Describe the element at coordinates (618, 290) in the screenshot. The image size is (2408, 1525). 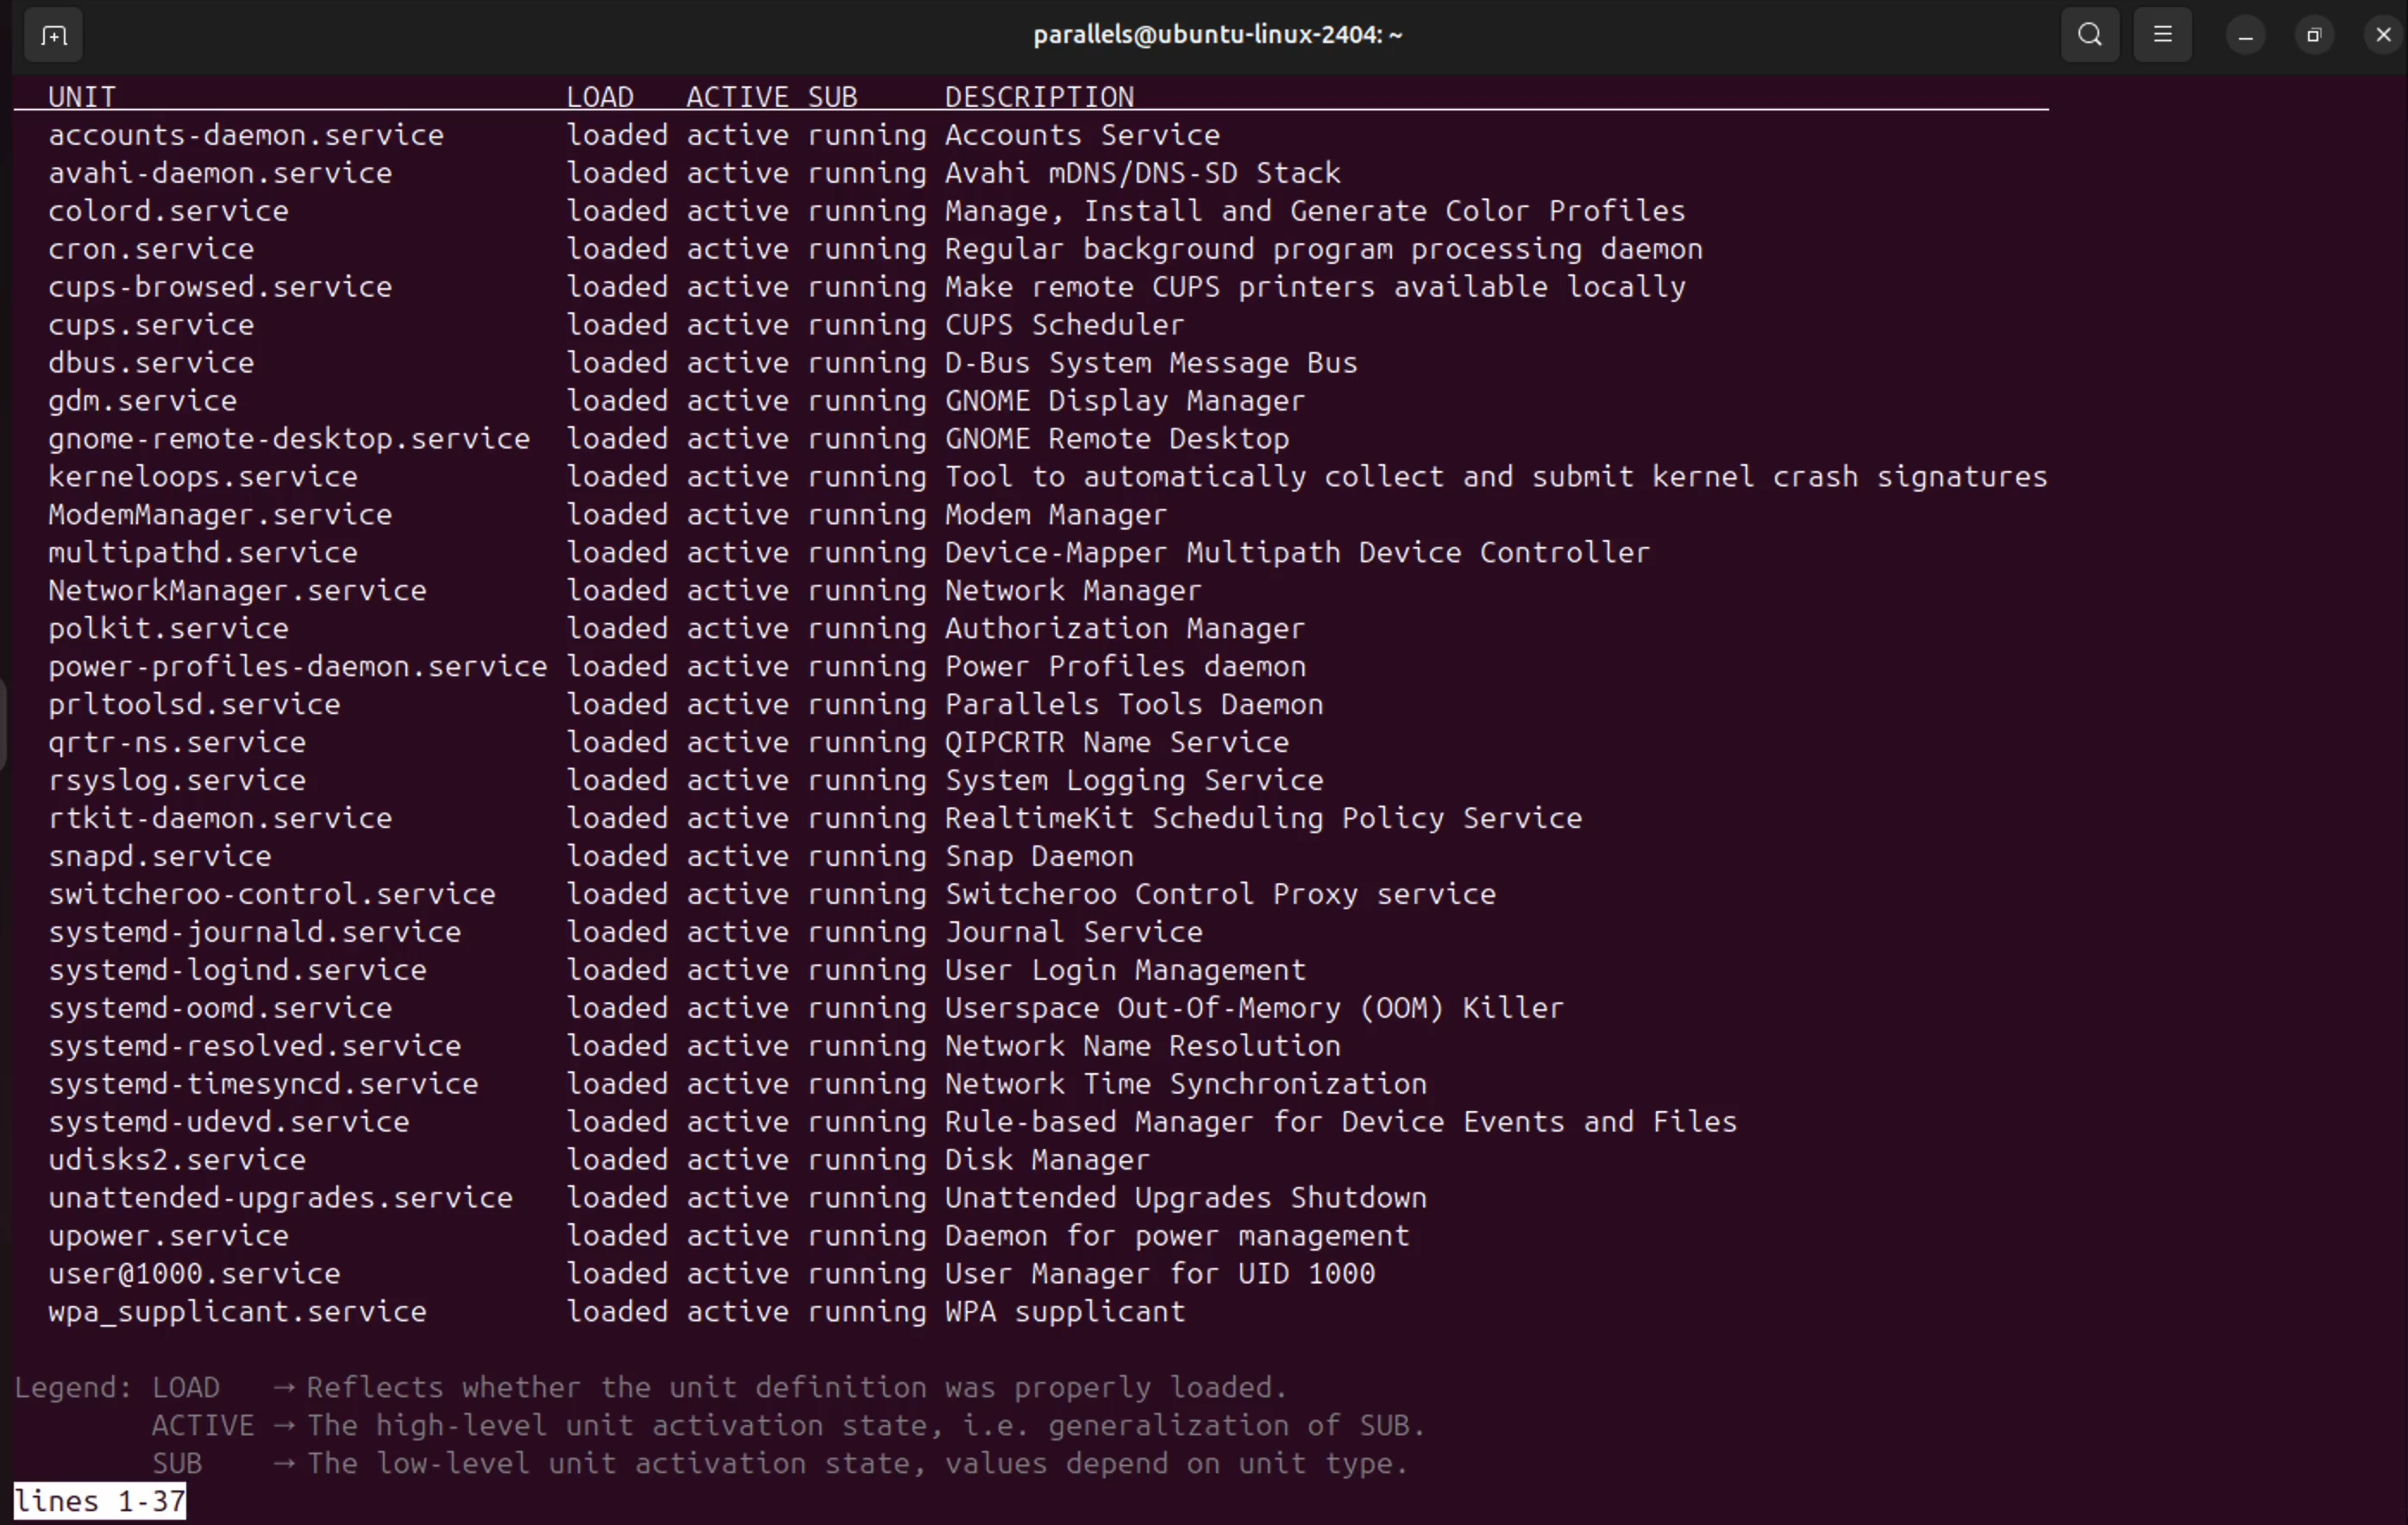
I see `loaded` at that location.